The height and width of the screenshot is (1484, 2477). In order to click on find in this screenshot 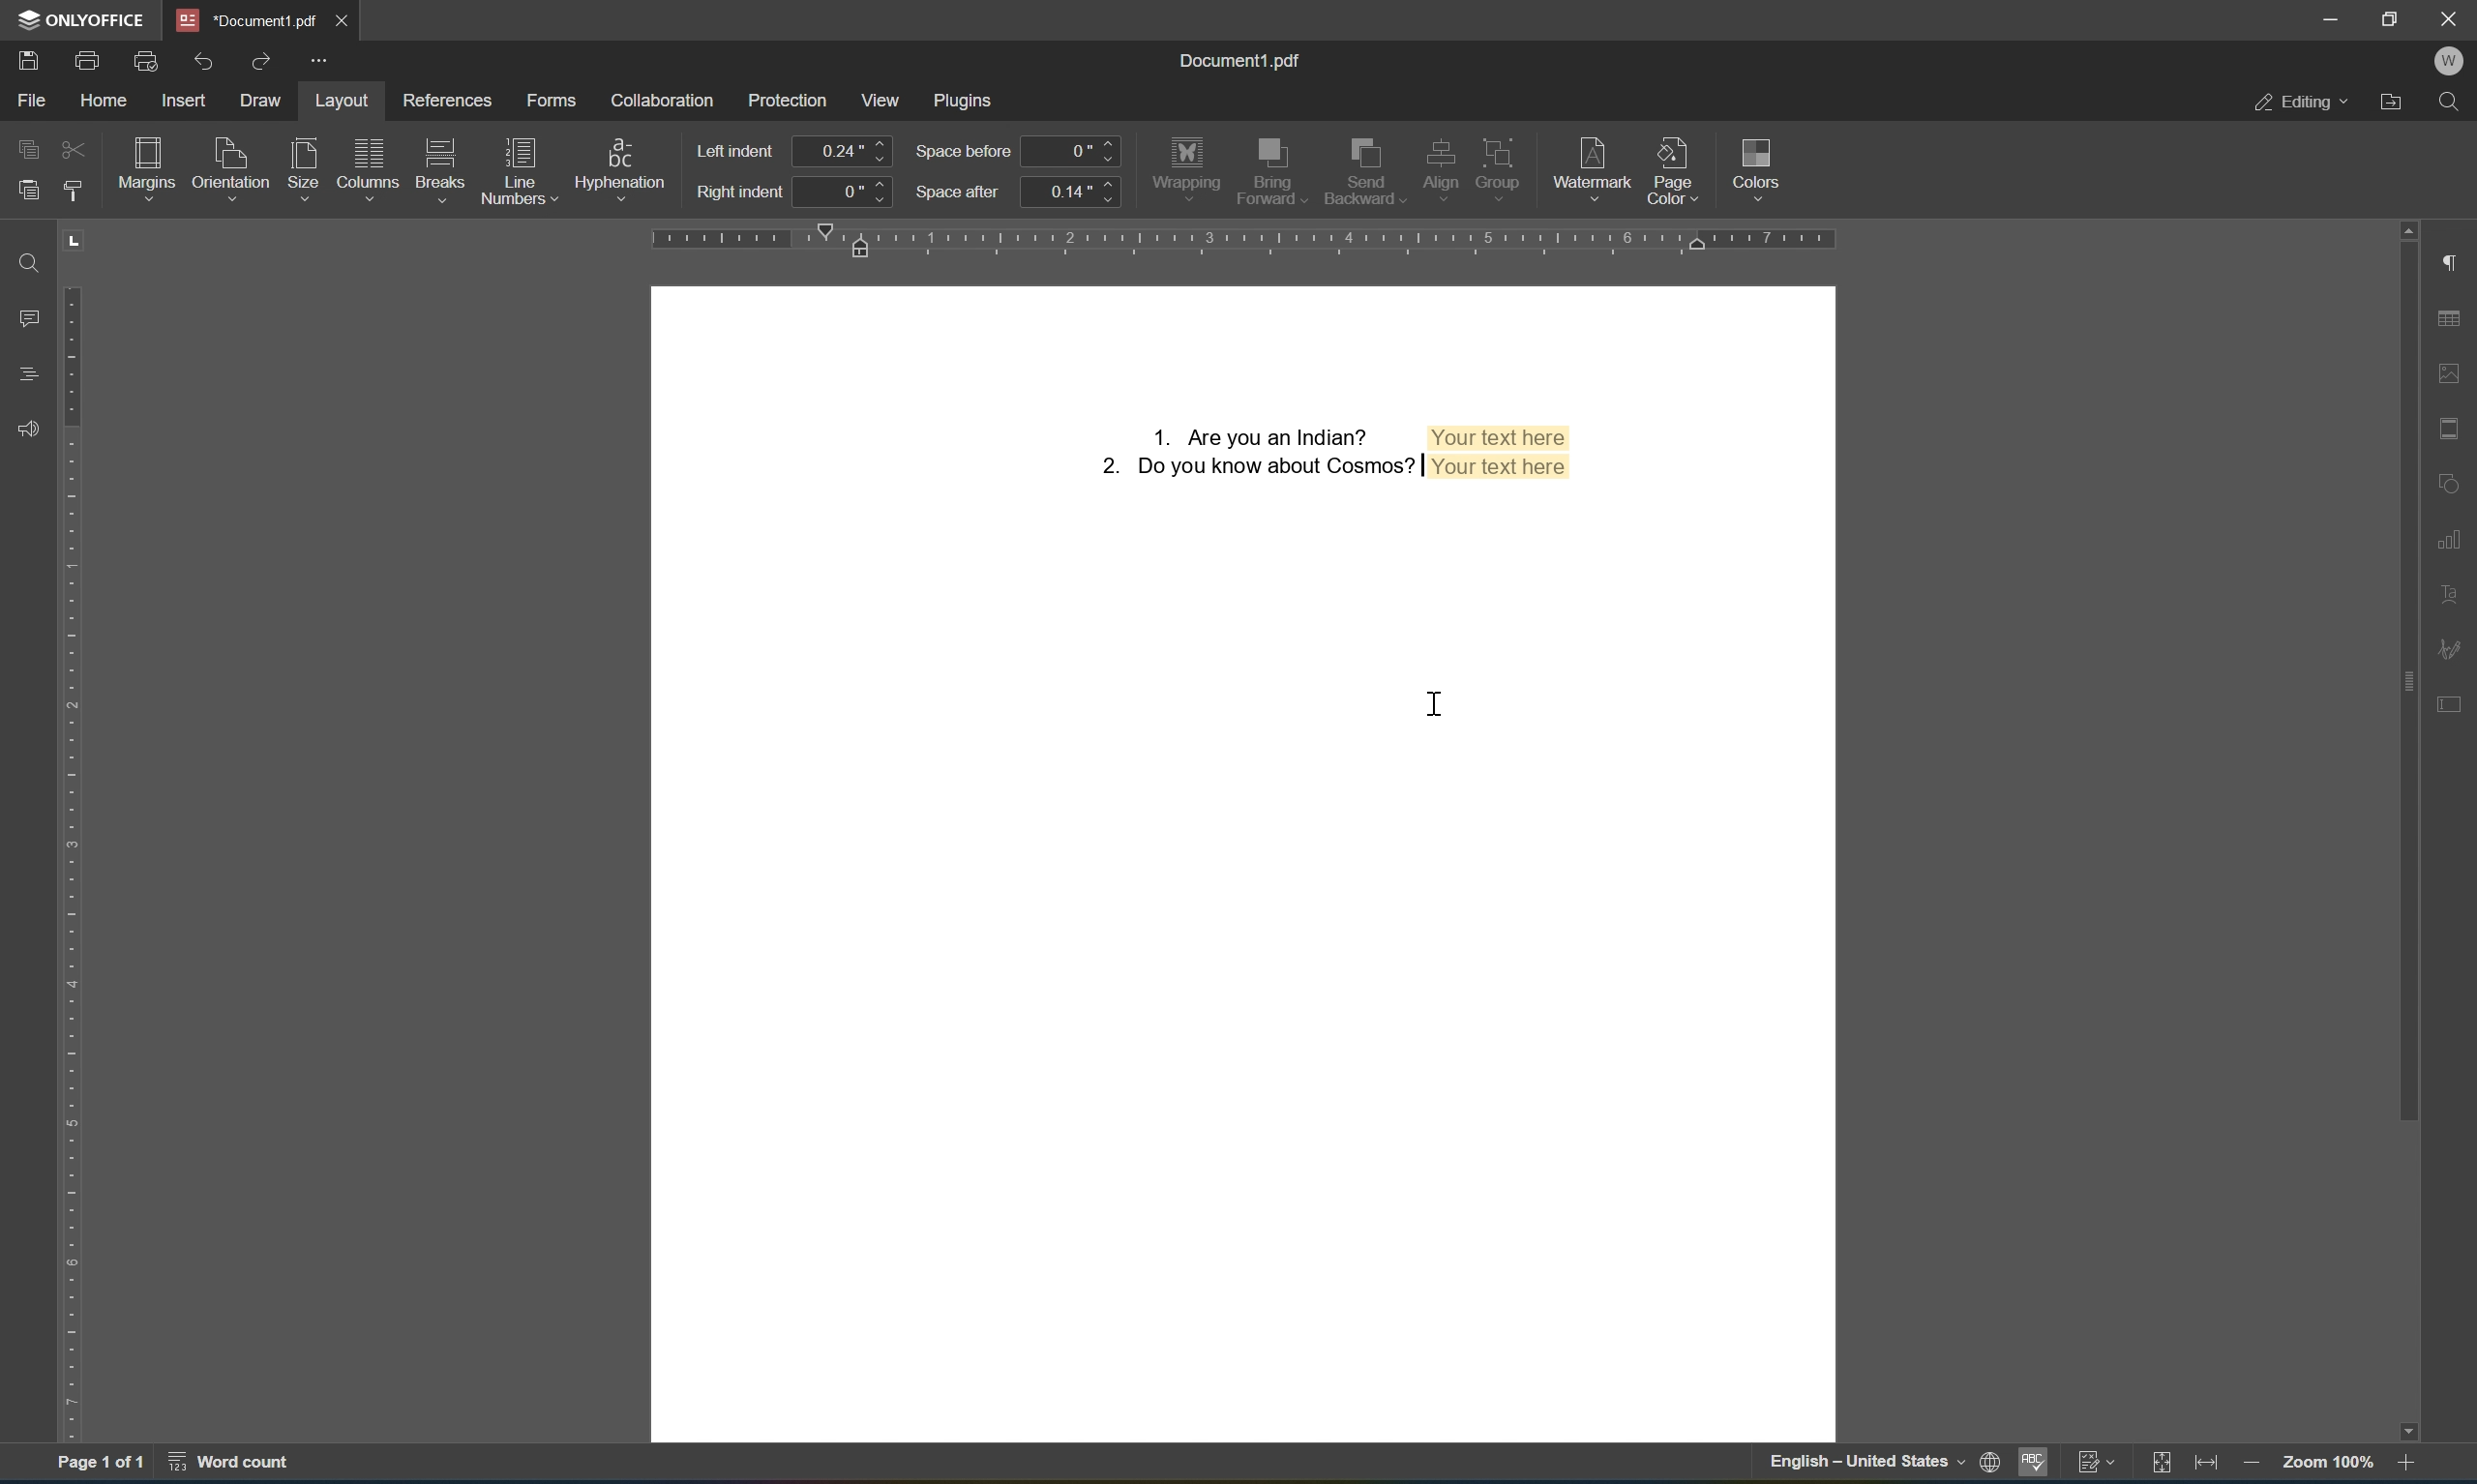, I will do `click(2458, 102)`.